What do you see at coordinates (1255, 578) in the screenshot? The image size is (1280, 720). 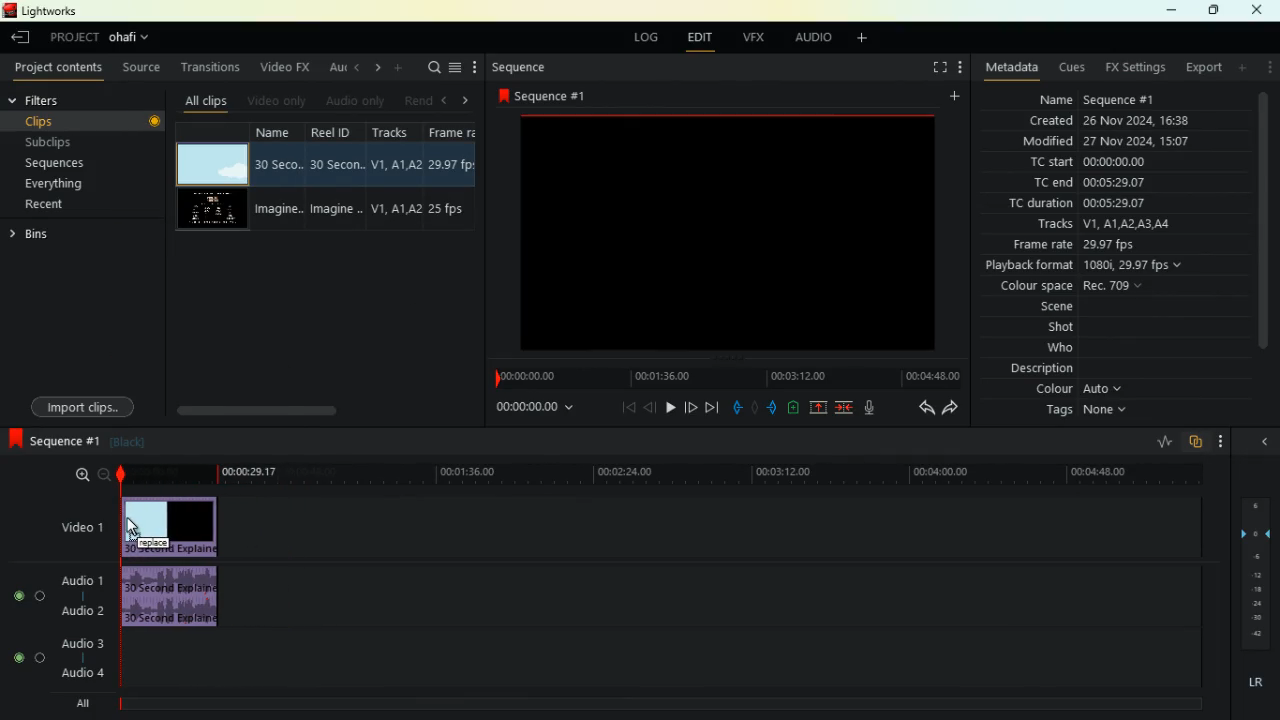 I see `layers` at bounding box center [1255, 578].